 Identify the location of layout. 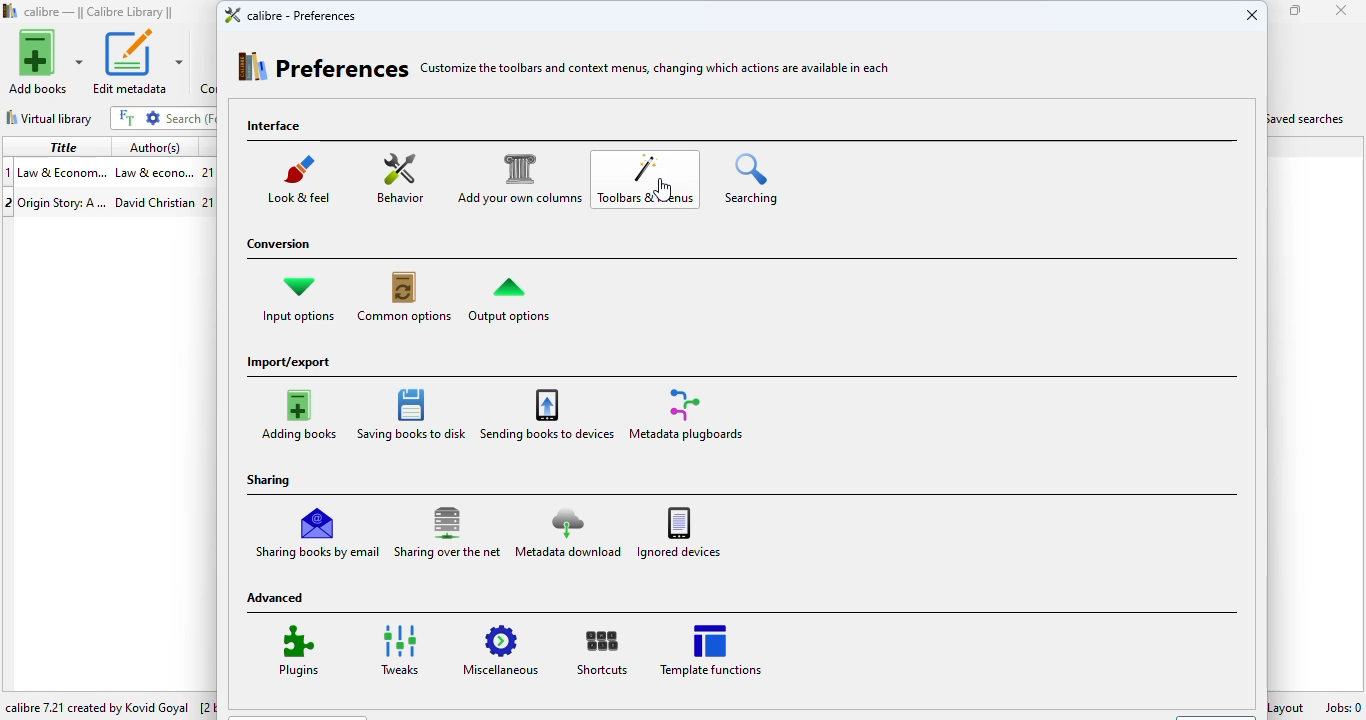
(1289, 706).